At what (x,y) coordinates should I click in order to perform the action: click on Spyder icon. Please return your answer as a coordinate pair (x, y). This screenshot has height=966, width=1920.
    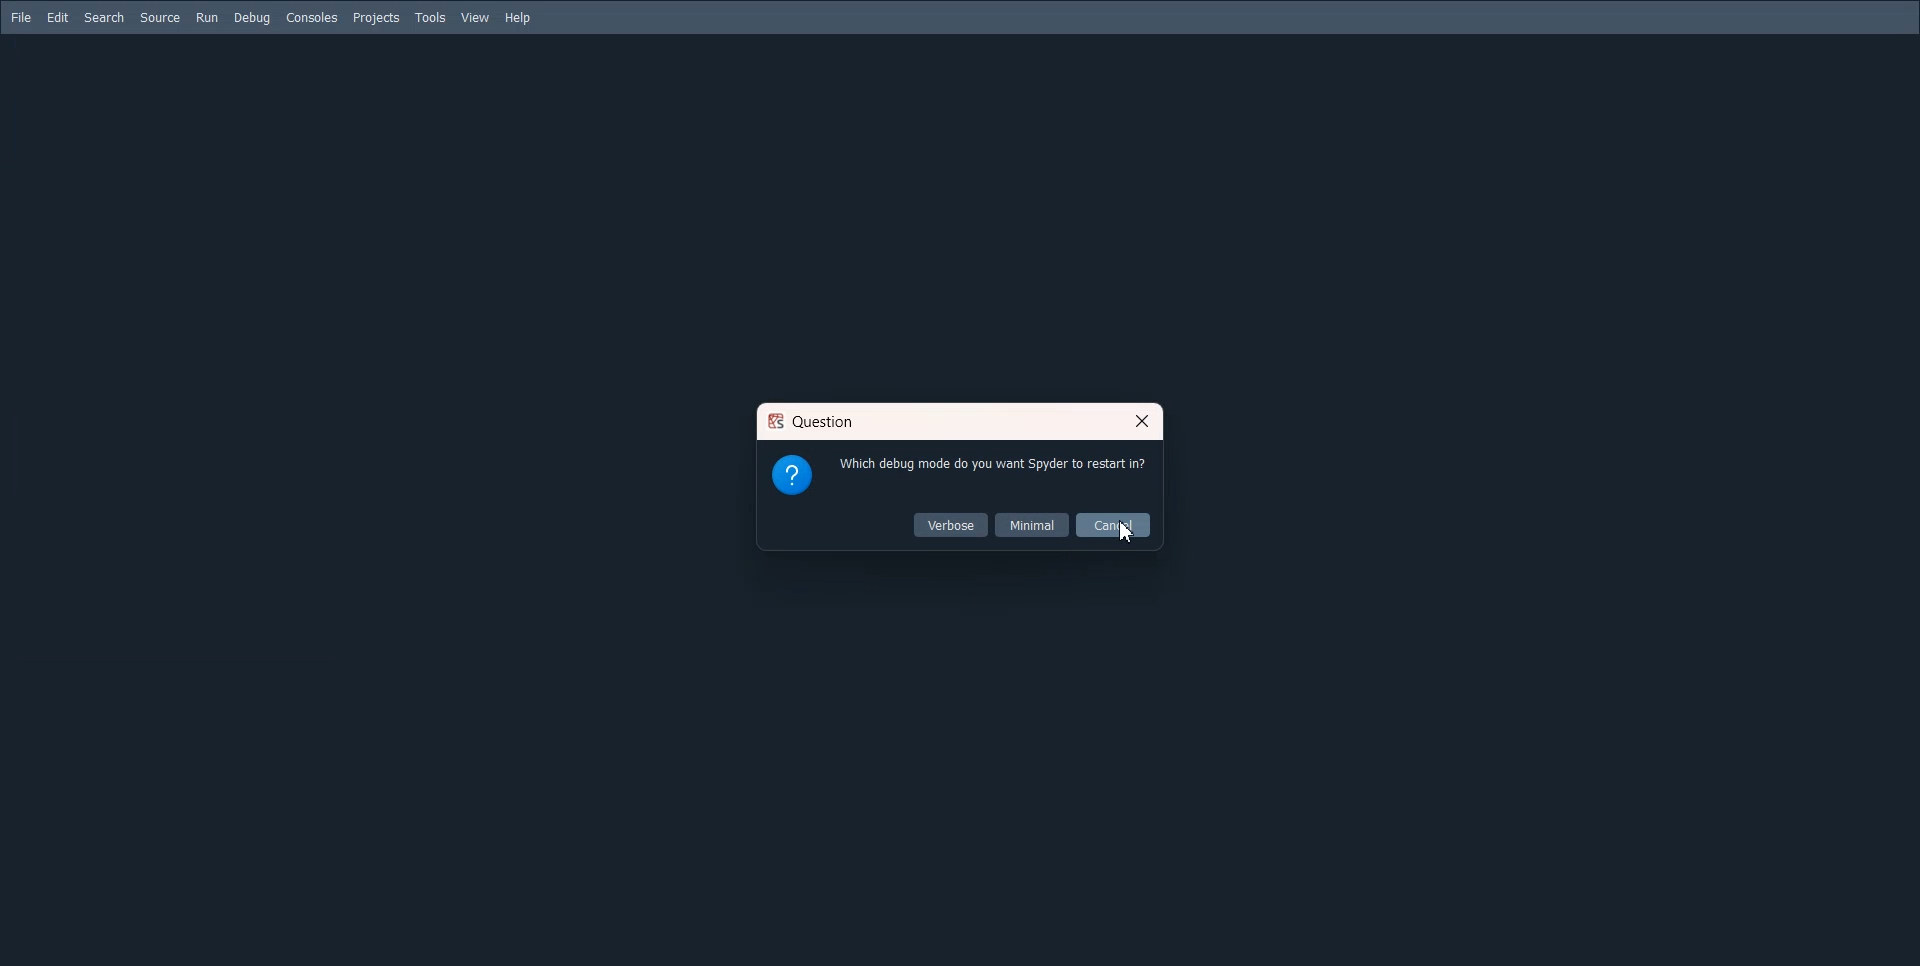
    Looking at the image, I should click on (775, 423).